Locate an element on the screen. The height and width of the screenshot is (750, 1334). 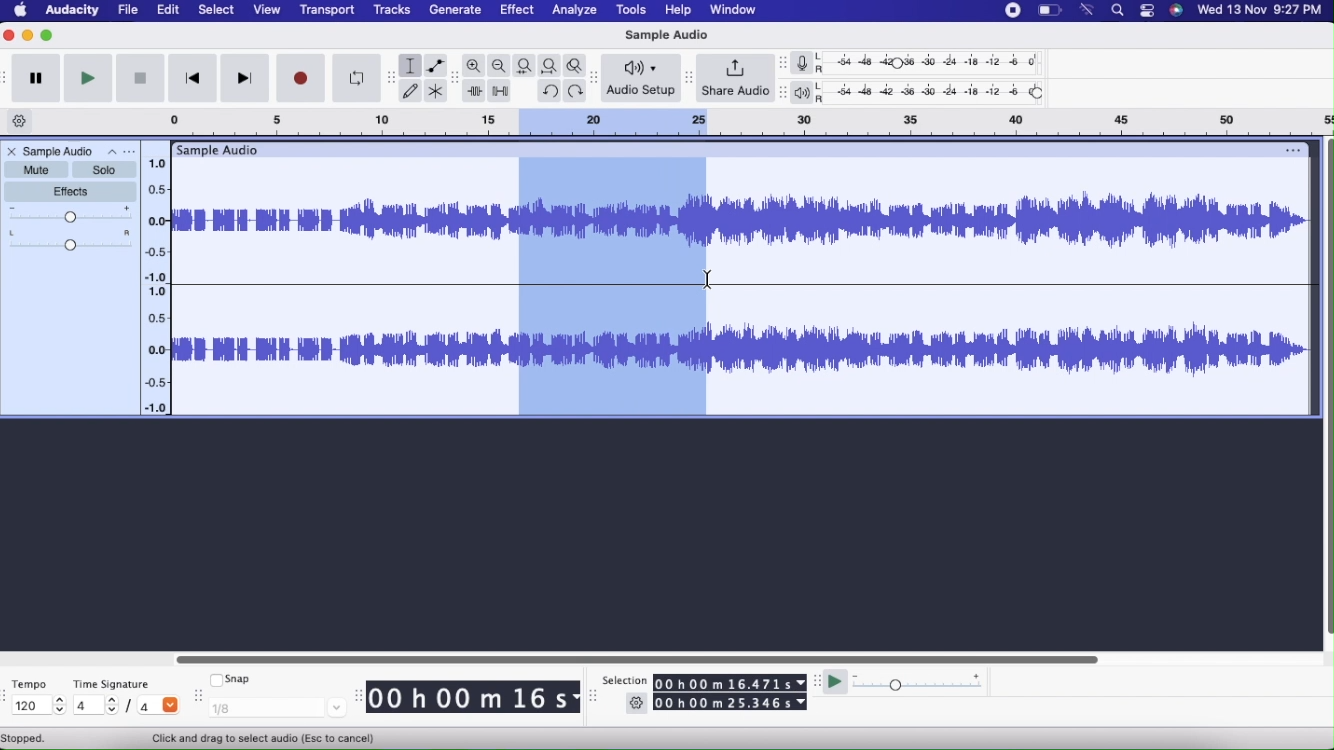
120 is located at coordinates (36, 706).